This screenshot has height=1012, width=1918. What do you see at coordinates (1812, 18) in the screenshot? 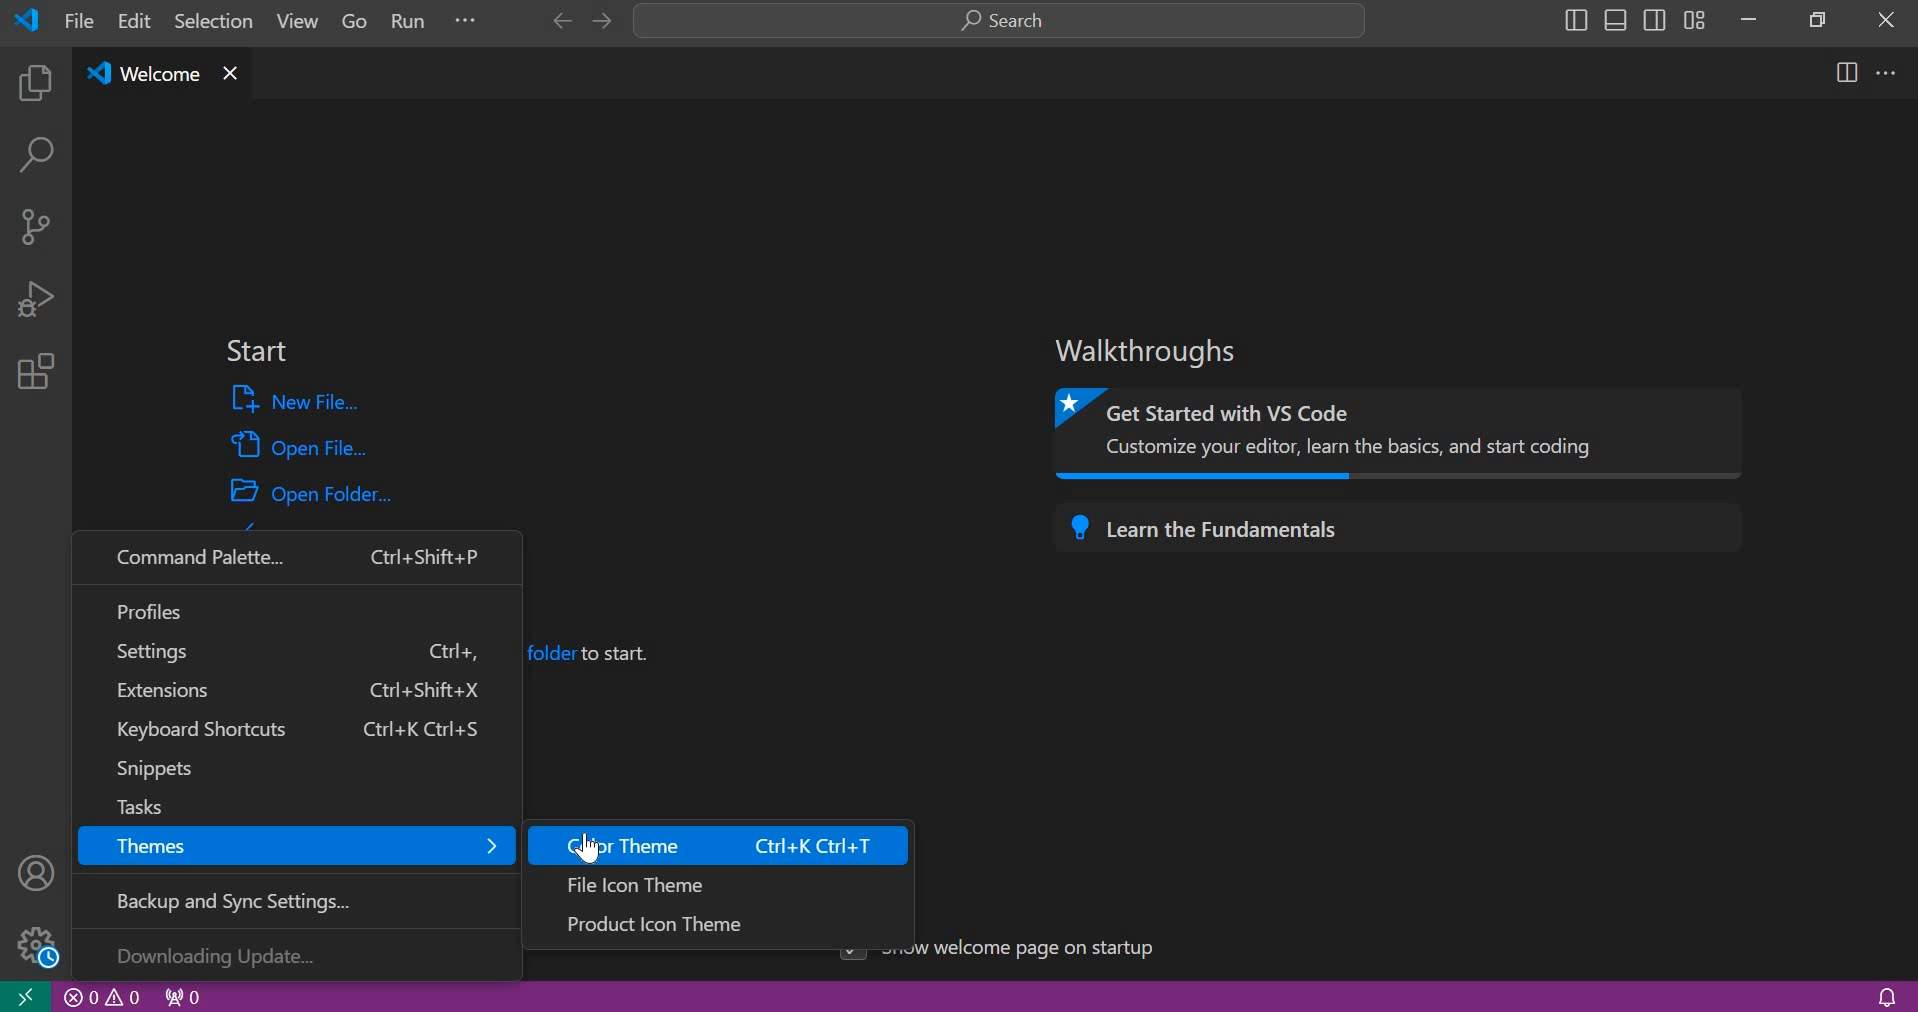
I see `restore down` at bounding box center [1812, 18].